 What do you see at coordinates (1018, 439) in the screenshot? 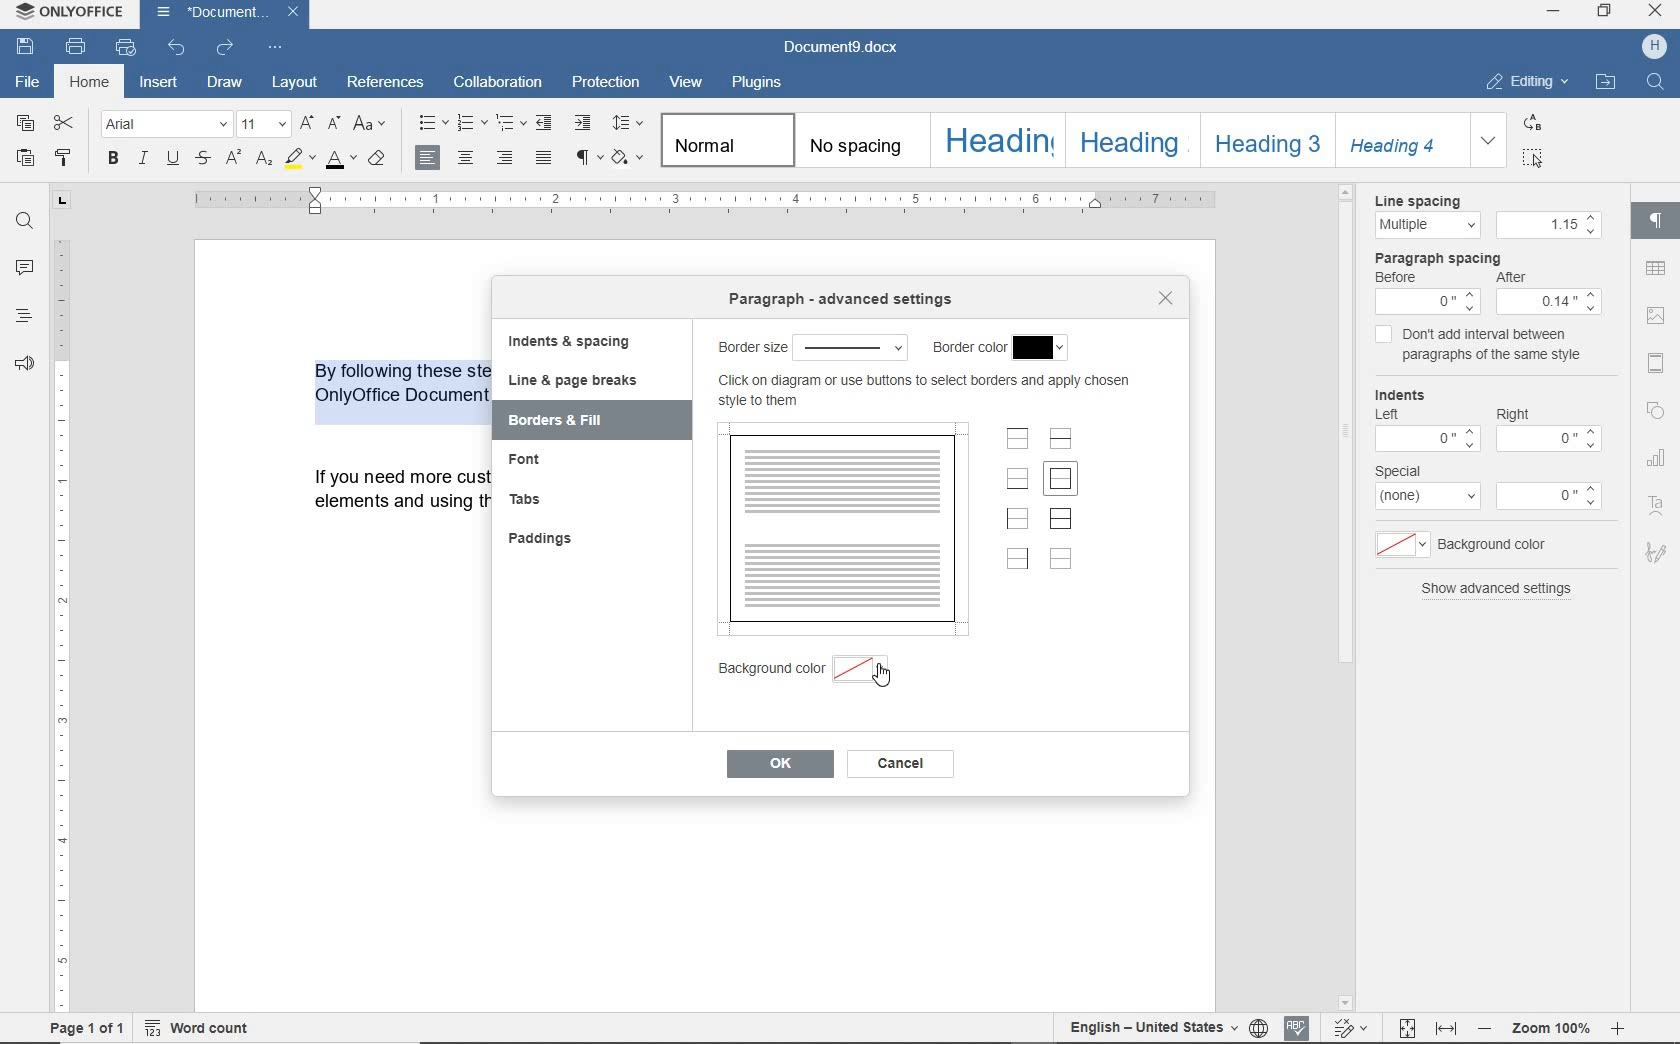
I see `set top border only` at bounding box center [1018, 439].